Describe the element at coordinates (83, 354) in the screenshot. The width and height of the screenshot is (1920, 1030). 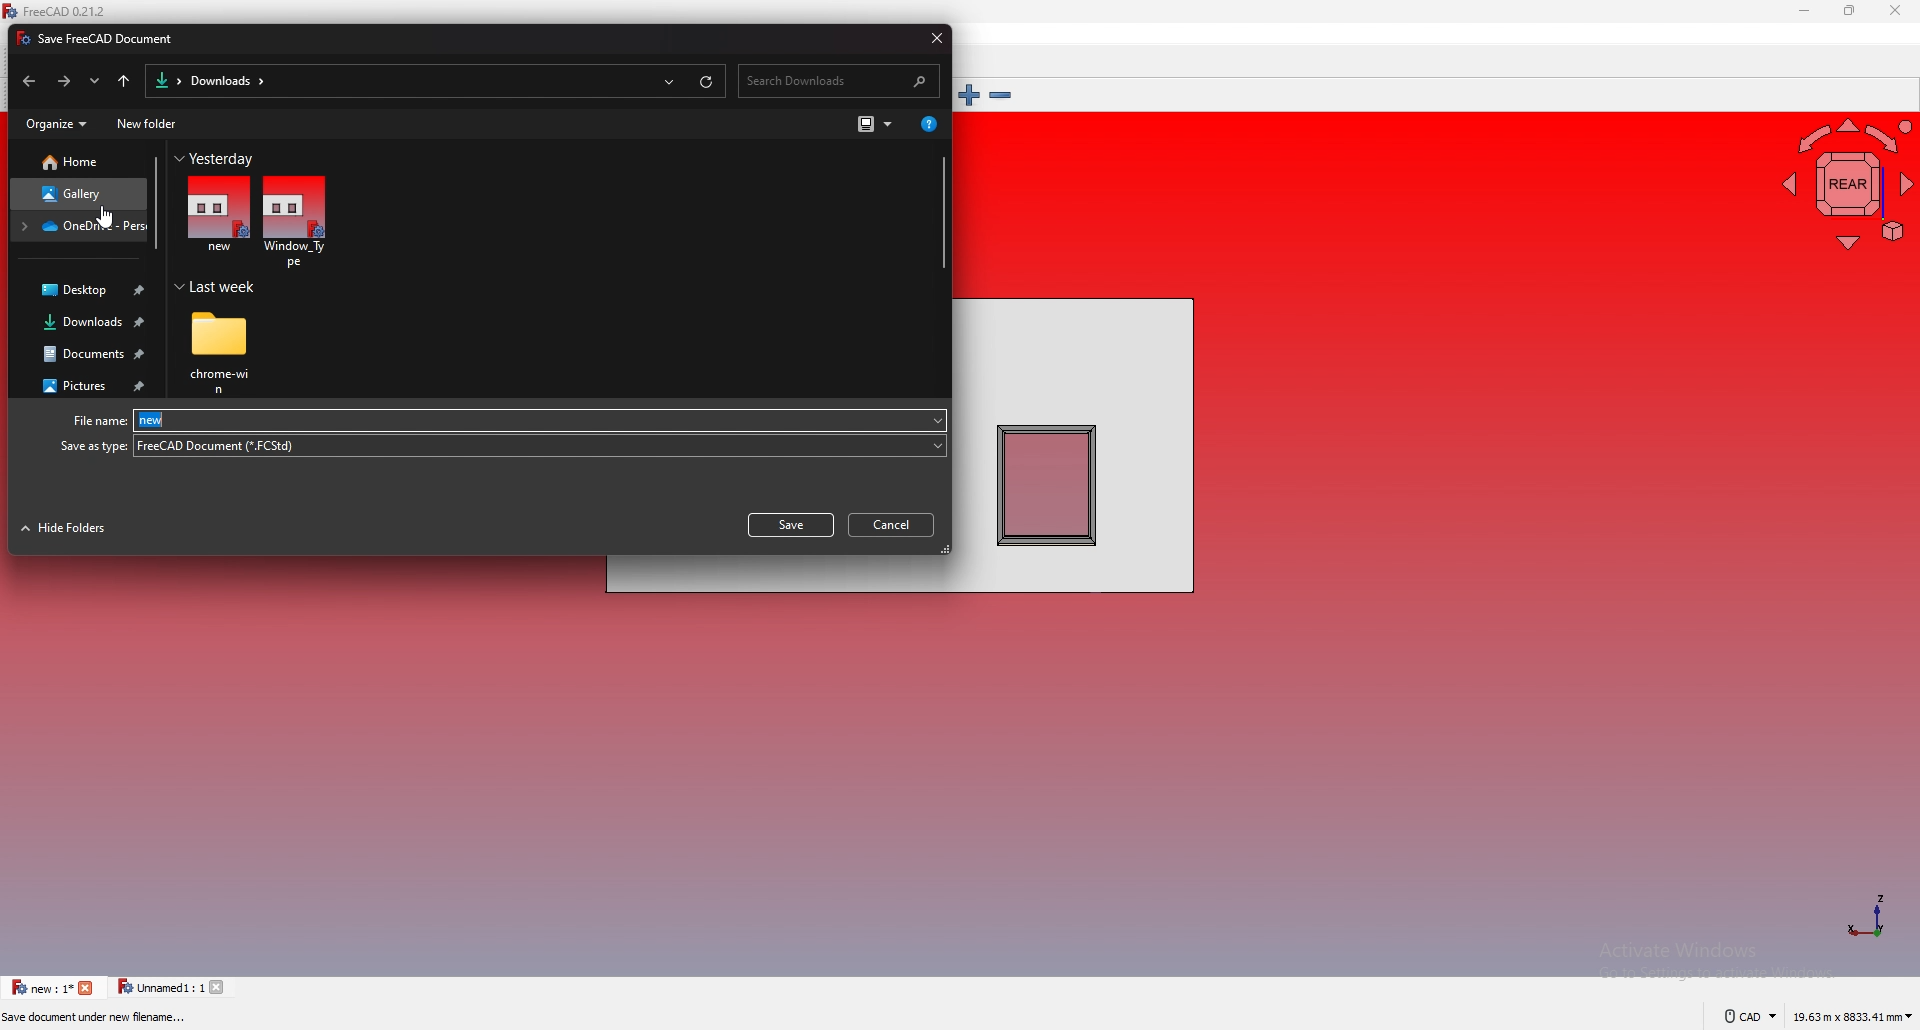
I see `documents` at that location.